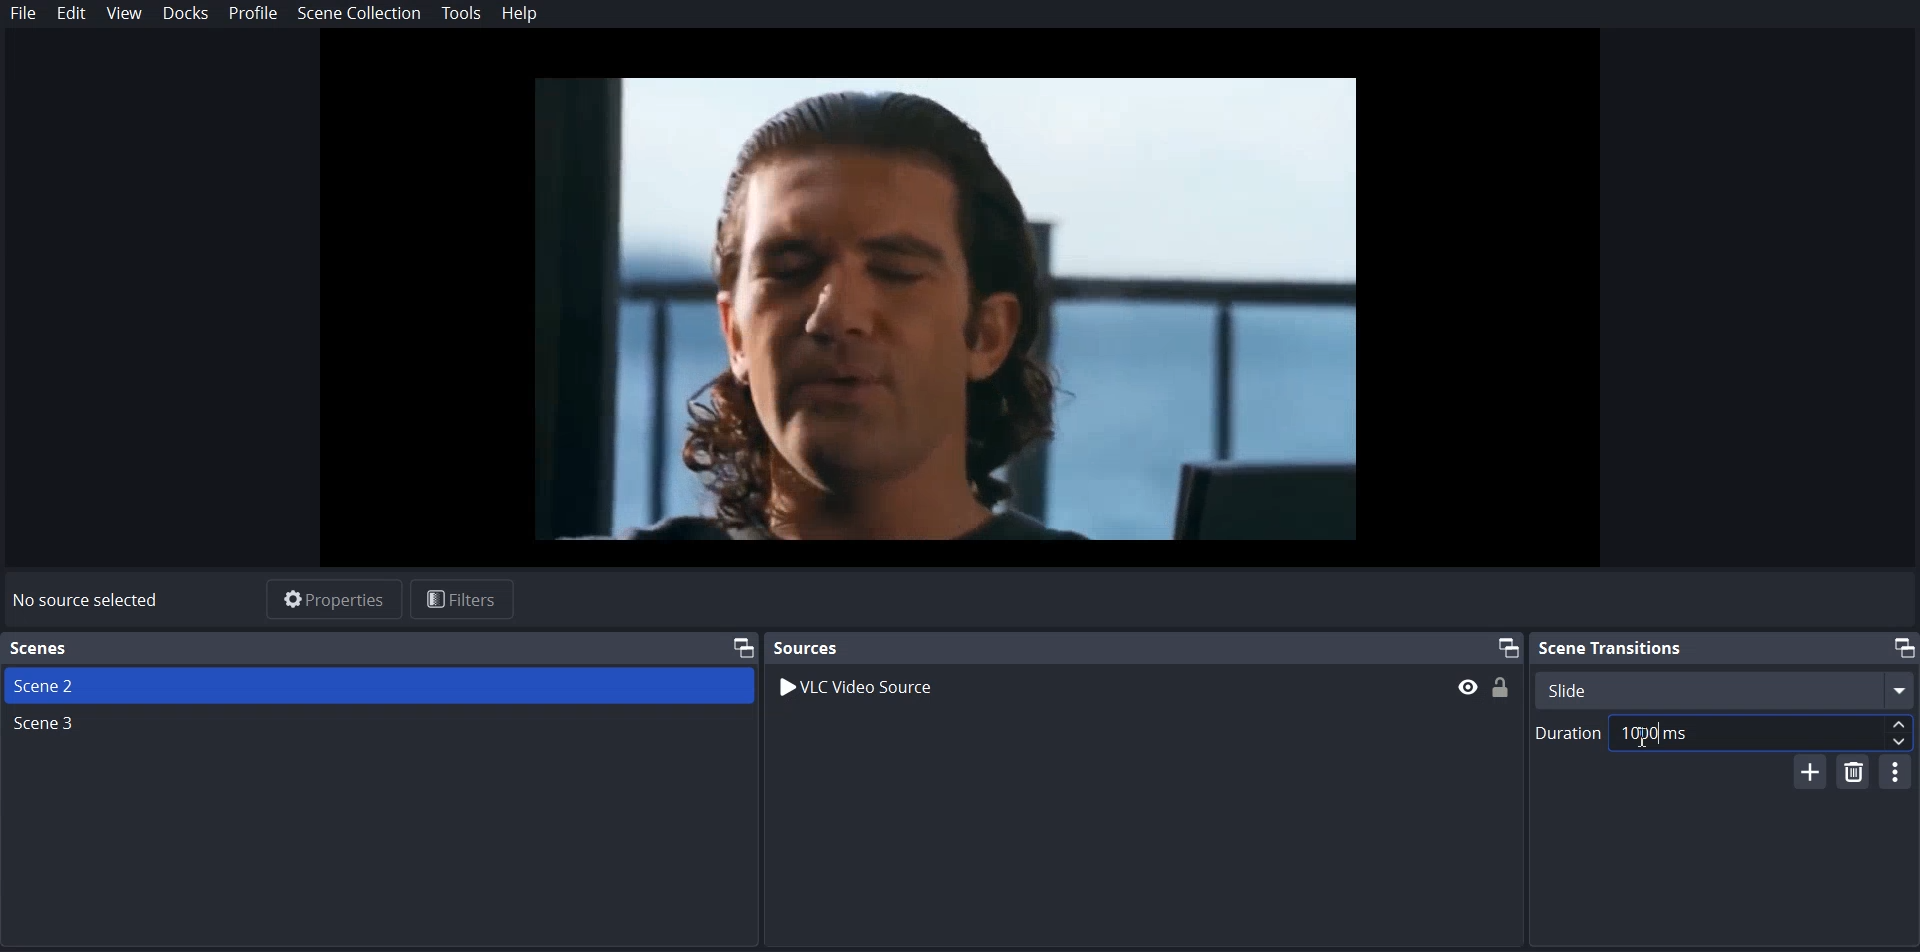 The height and width of the screenshot is (952, 1920). I want to click on Dock, so click(186, 14).